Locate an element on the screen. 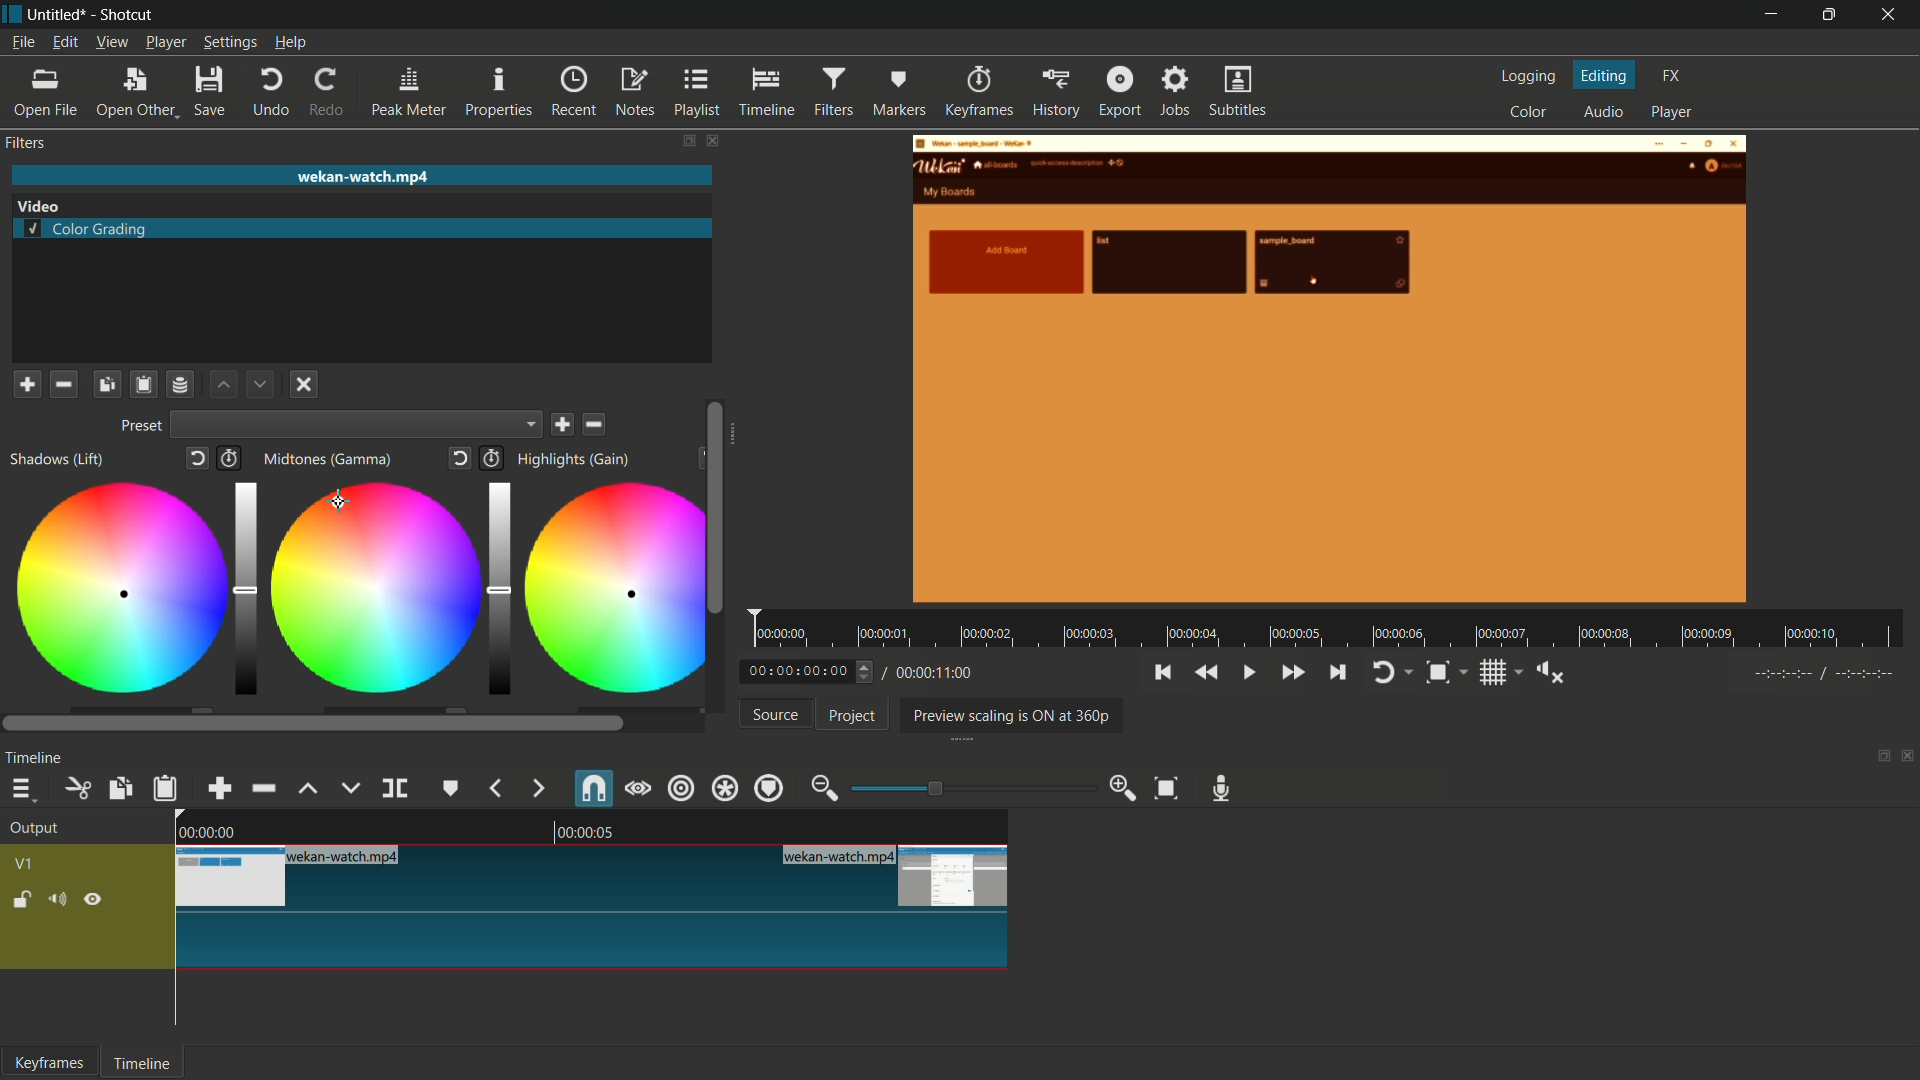 This screenshot has height=1080, width=1920. change layout is located at coordinates (1877, 761).